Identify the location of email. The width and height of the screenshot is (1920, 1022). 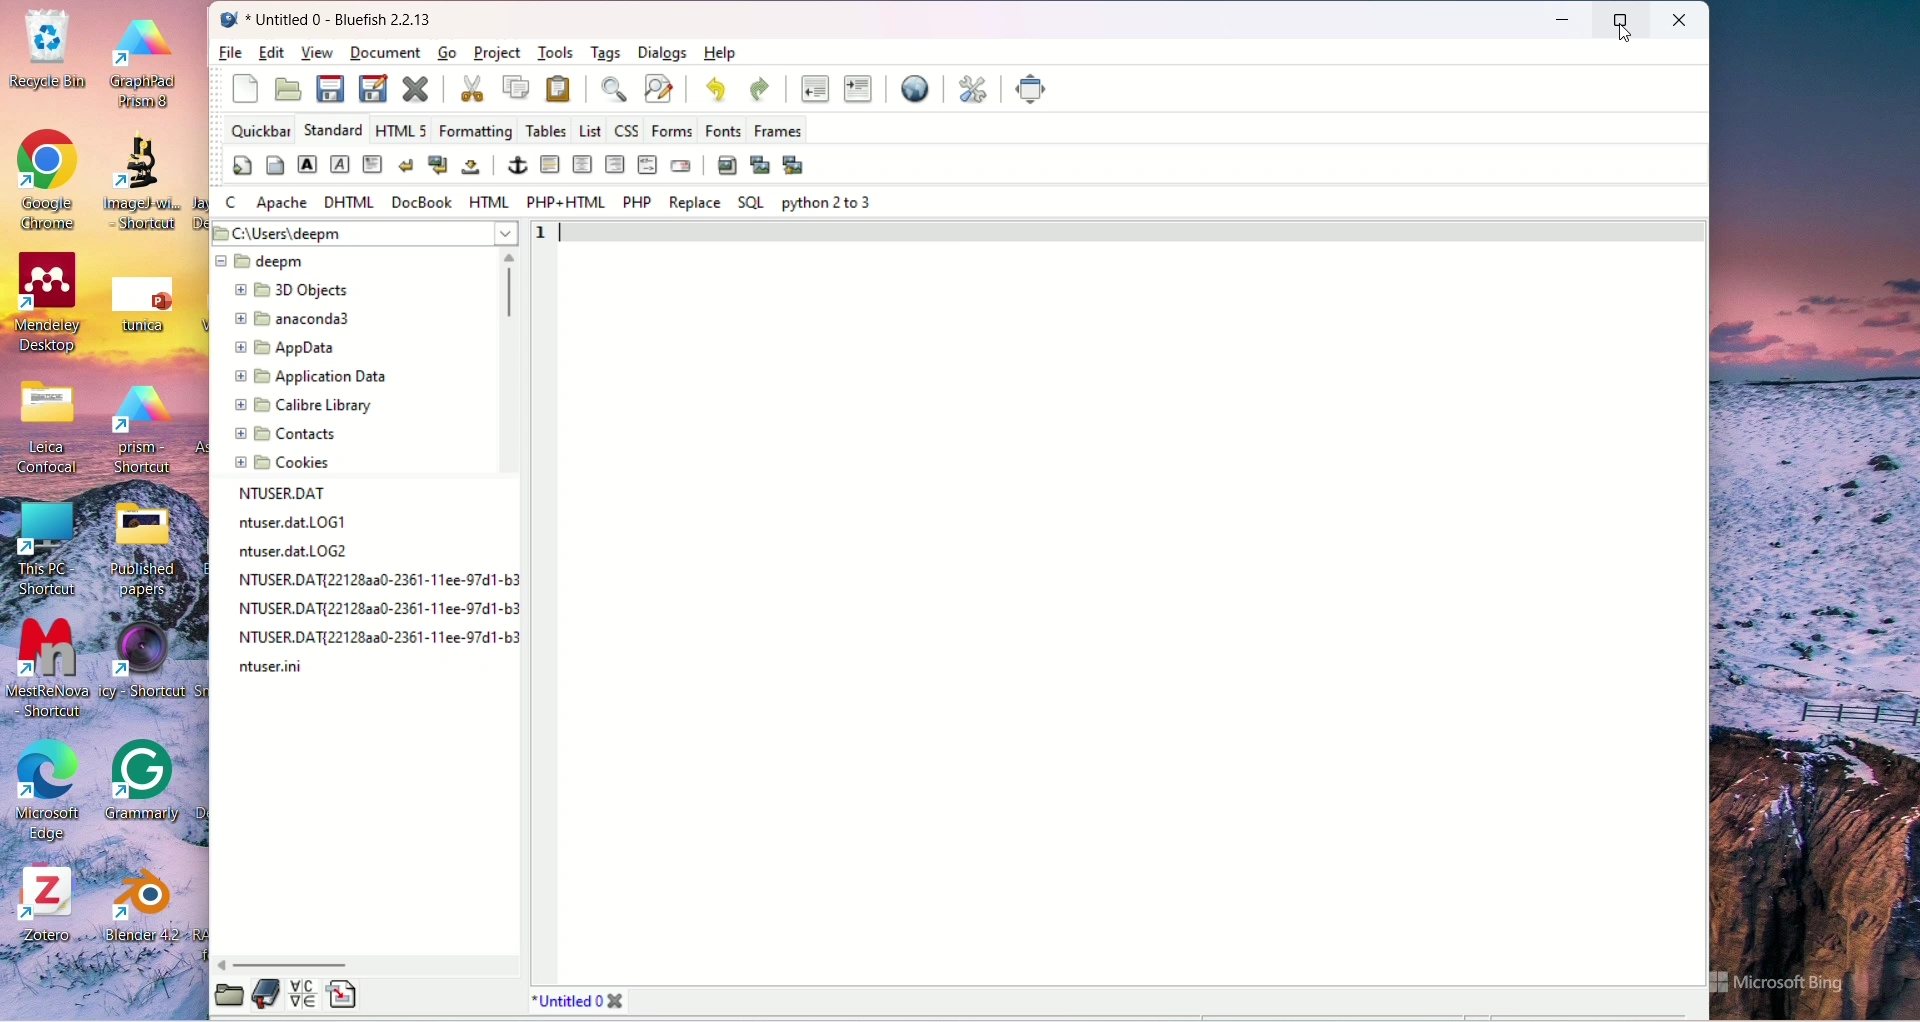
(683, 165).